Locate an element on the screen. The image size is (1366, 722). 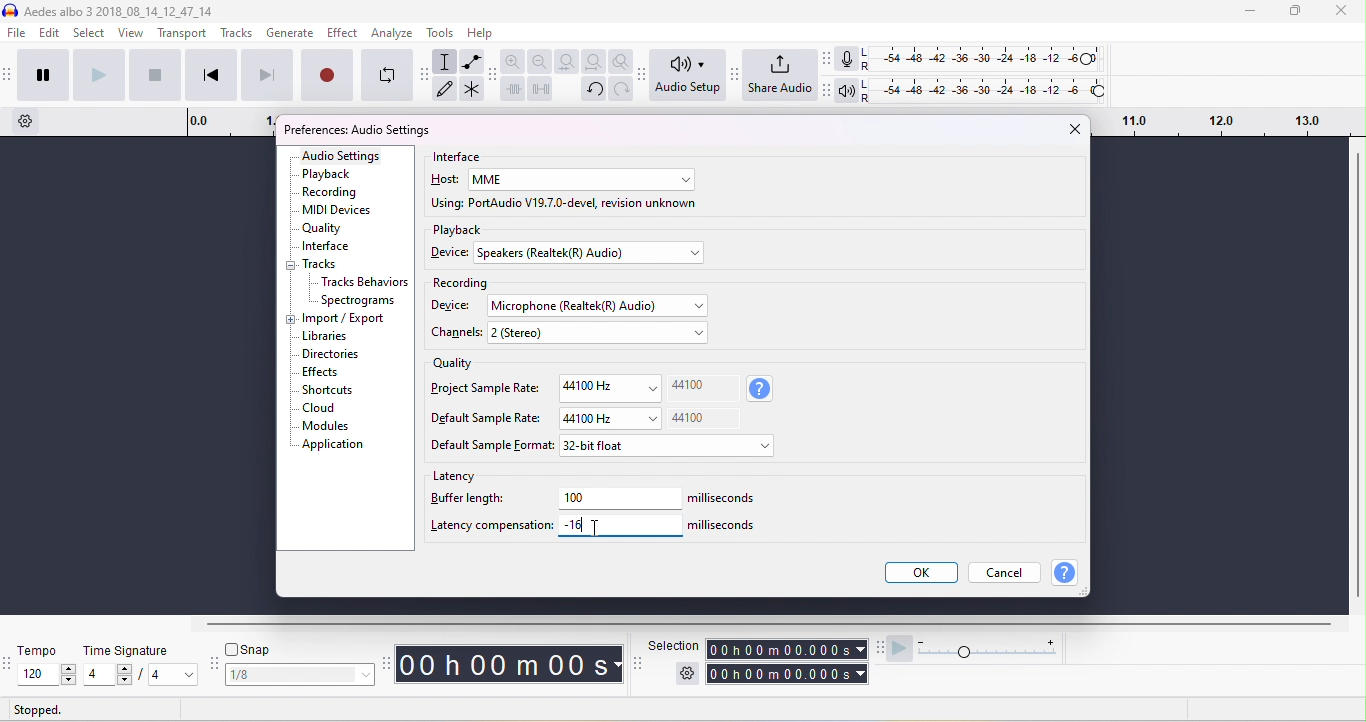
select tempo is located at coordinates (46, 675).